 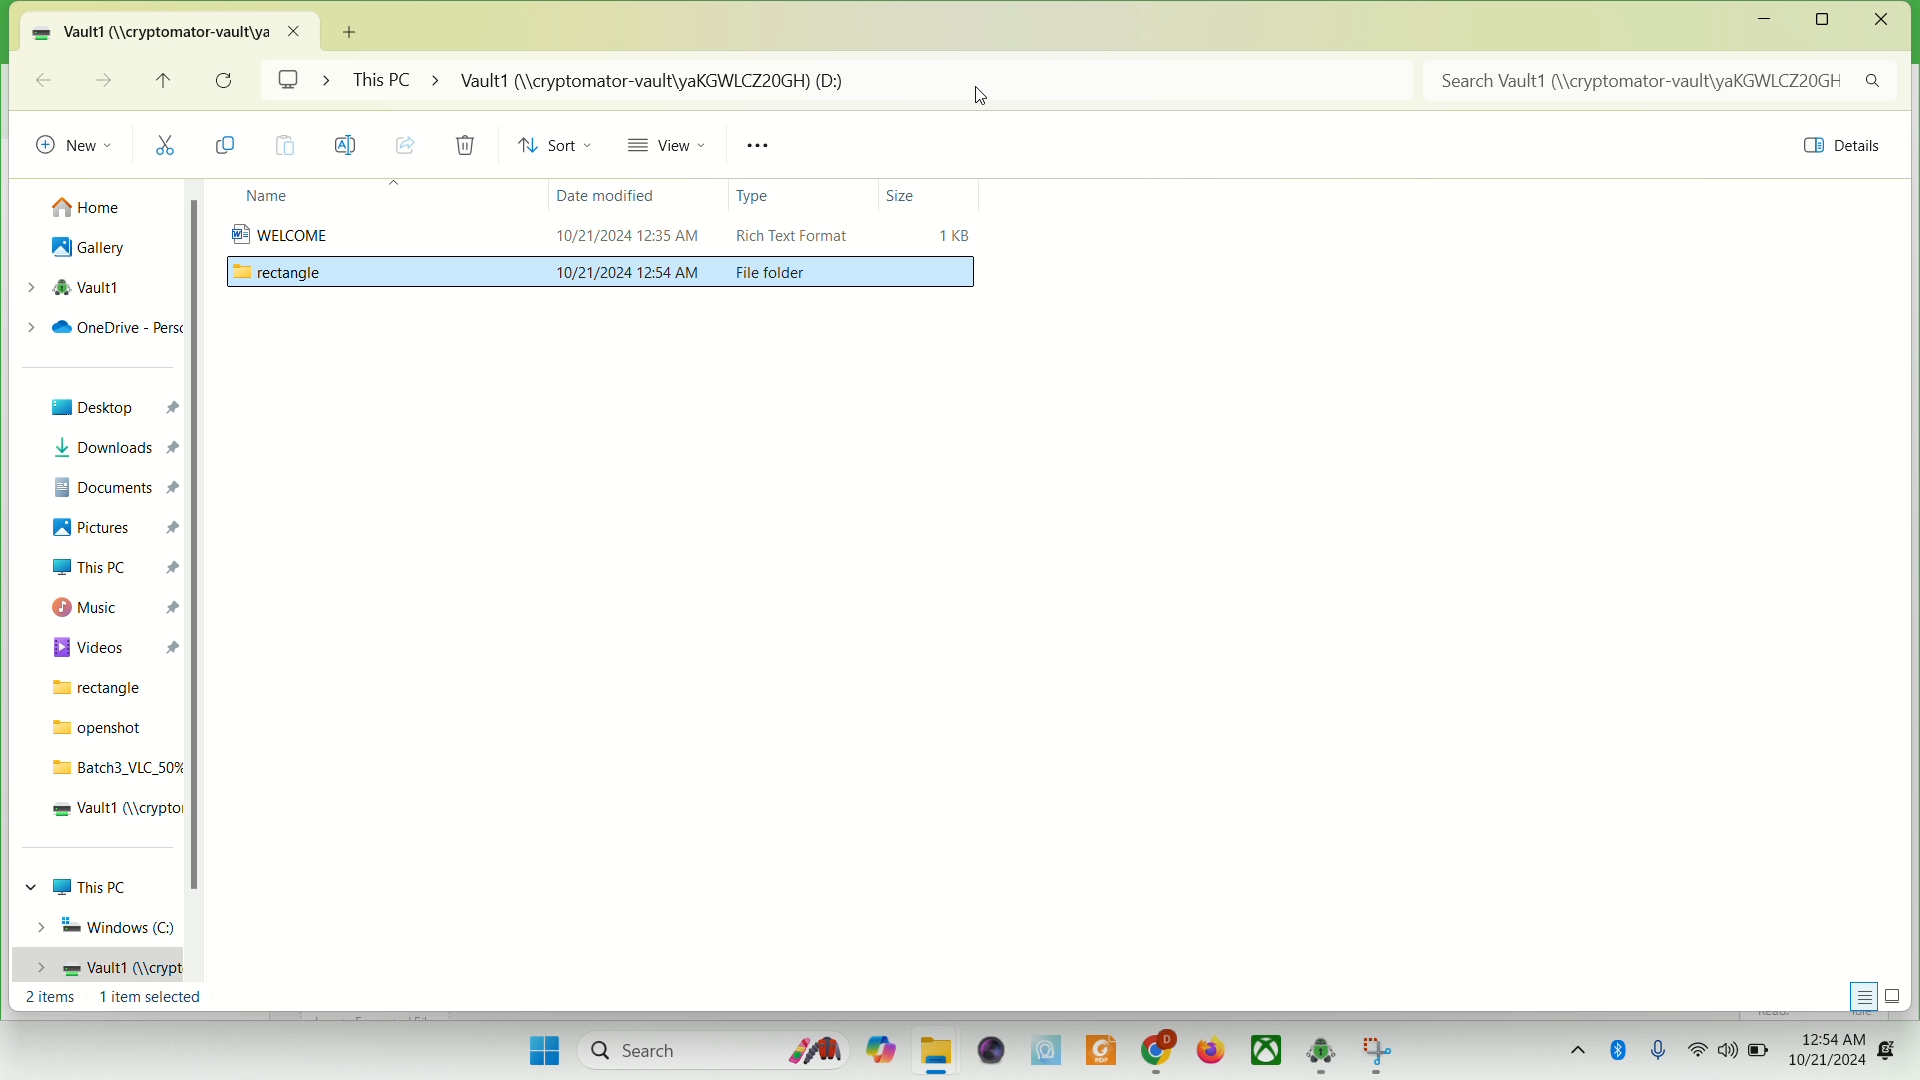 What do you see at coordinates (1267, 1051) in the screenshot?
I see `Xbox` at bounding box center [1267, 1051].